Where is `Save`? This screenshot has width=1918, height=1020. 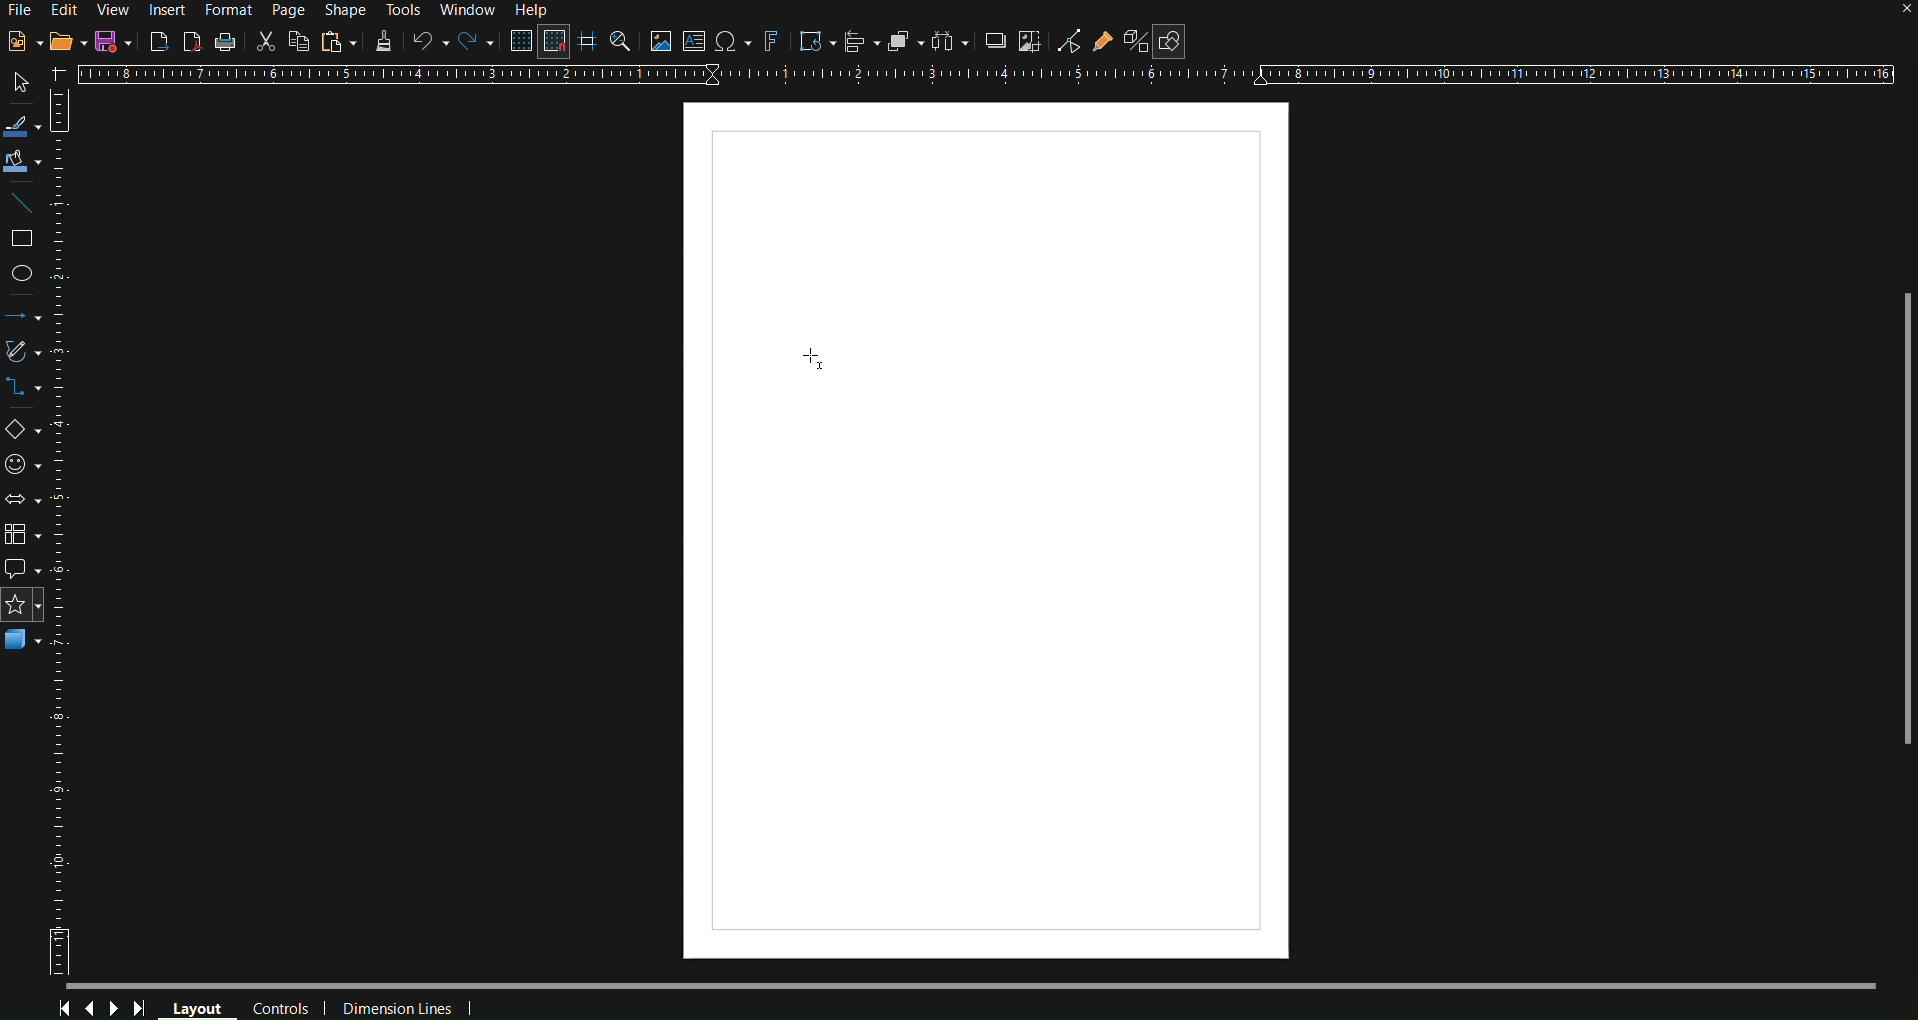
Save is located at coordinates (113, 40).